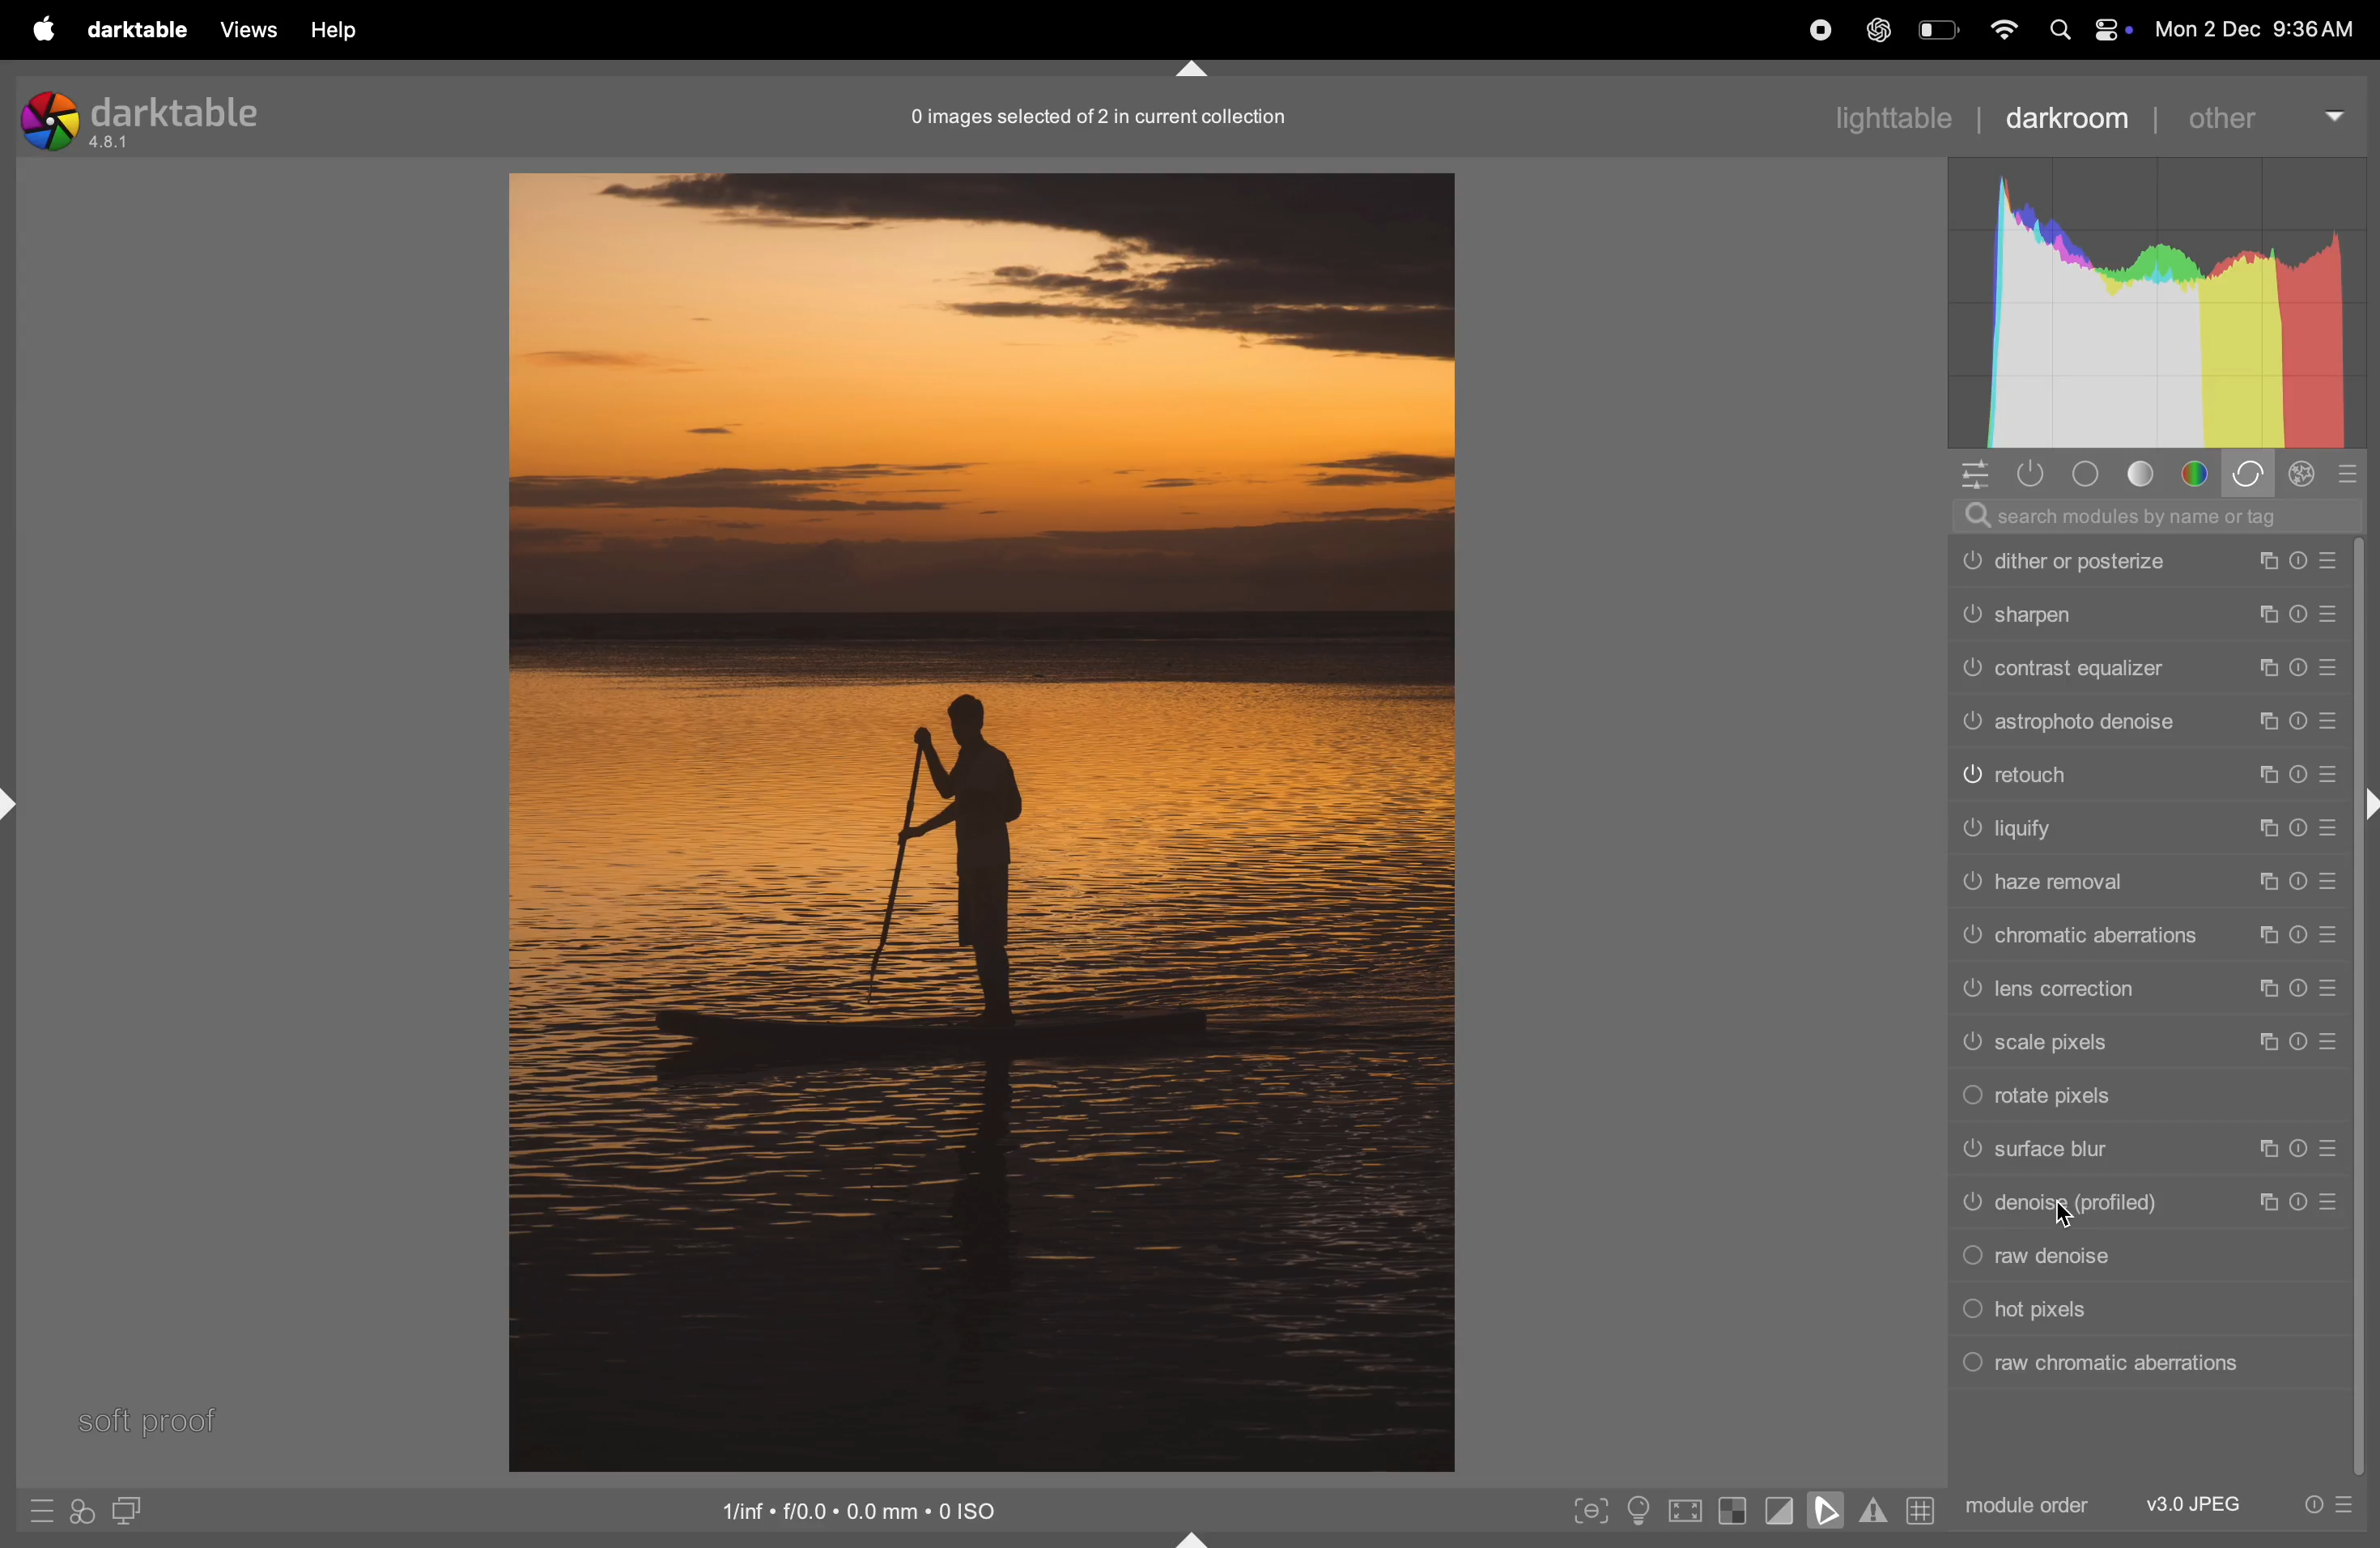 The width and height of the screenshot is (2380, 1548). Describe the element at coordinates (2154, 1362) in the screenshot. I see `raw chromatic abrerarations` at that location.